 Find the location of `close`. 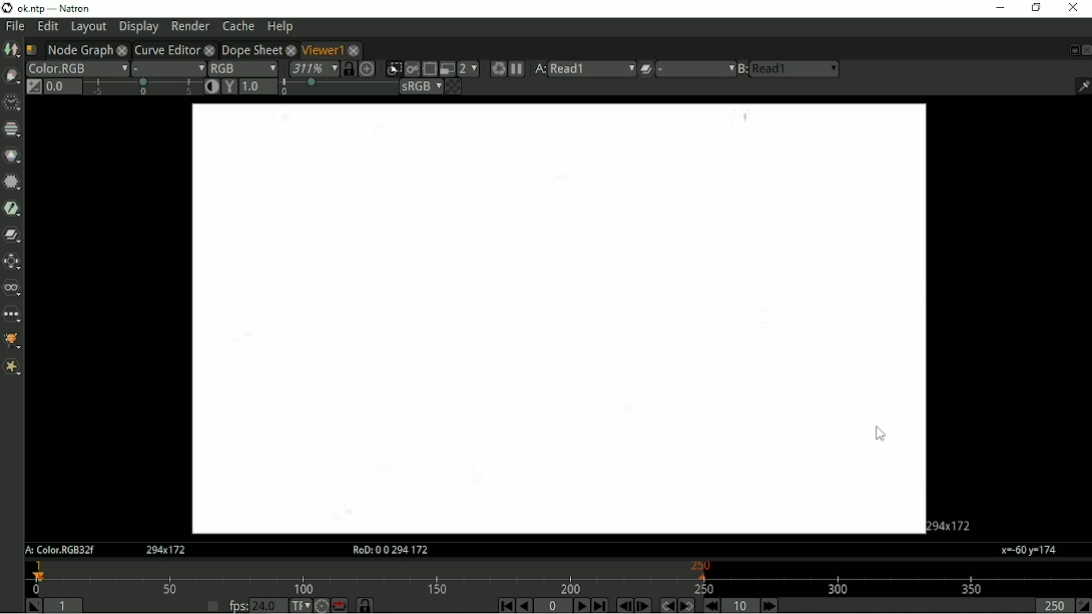

close is located at coordinates (210, 50).